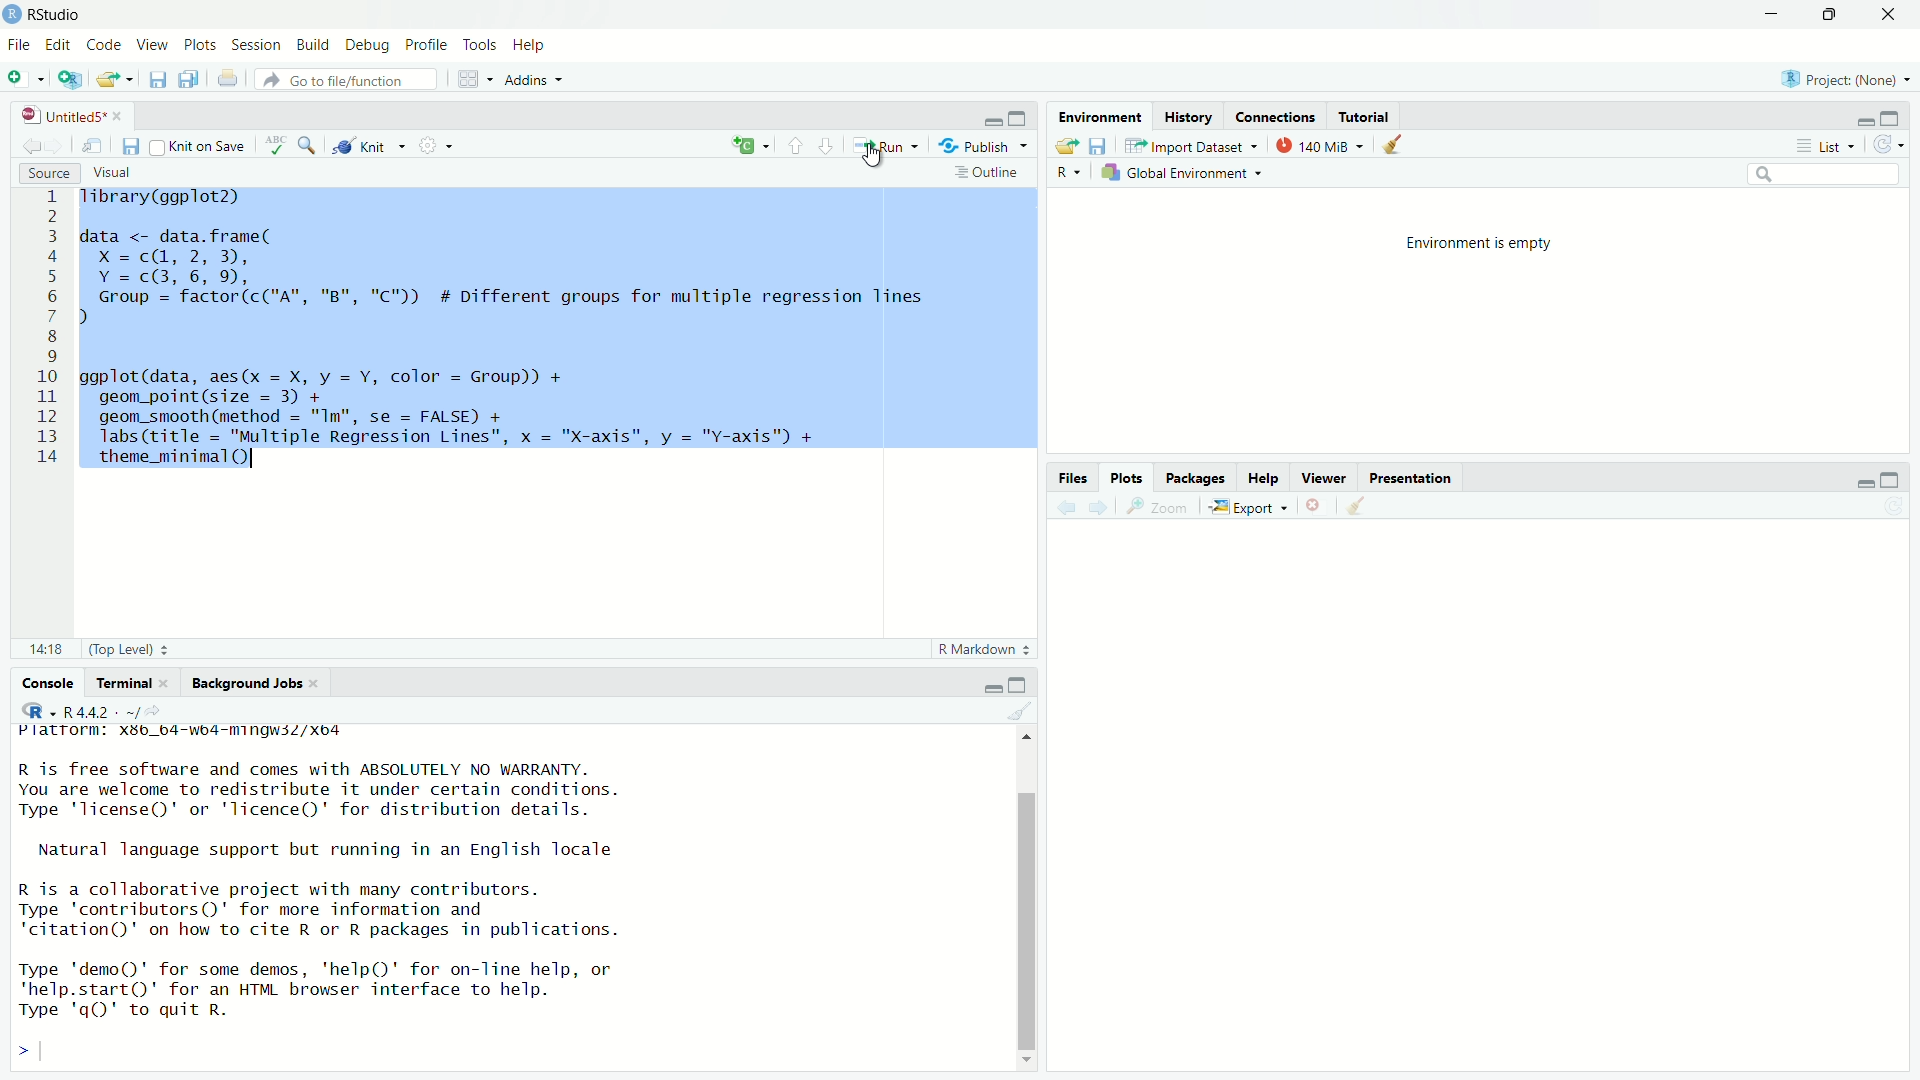 The image size is (1920, 1080). I want to click on Visual, so click(125, 170).